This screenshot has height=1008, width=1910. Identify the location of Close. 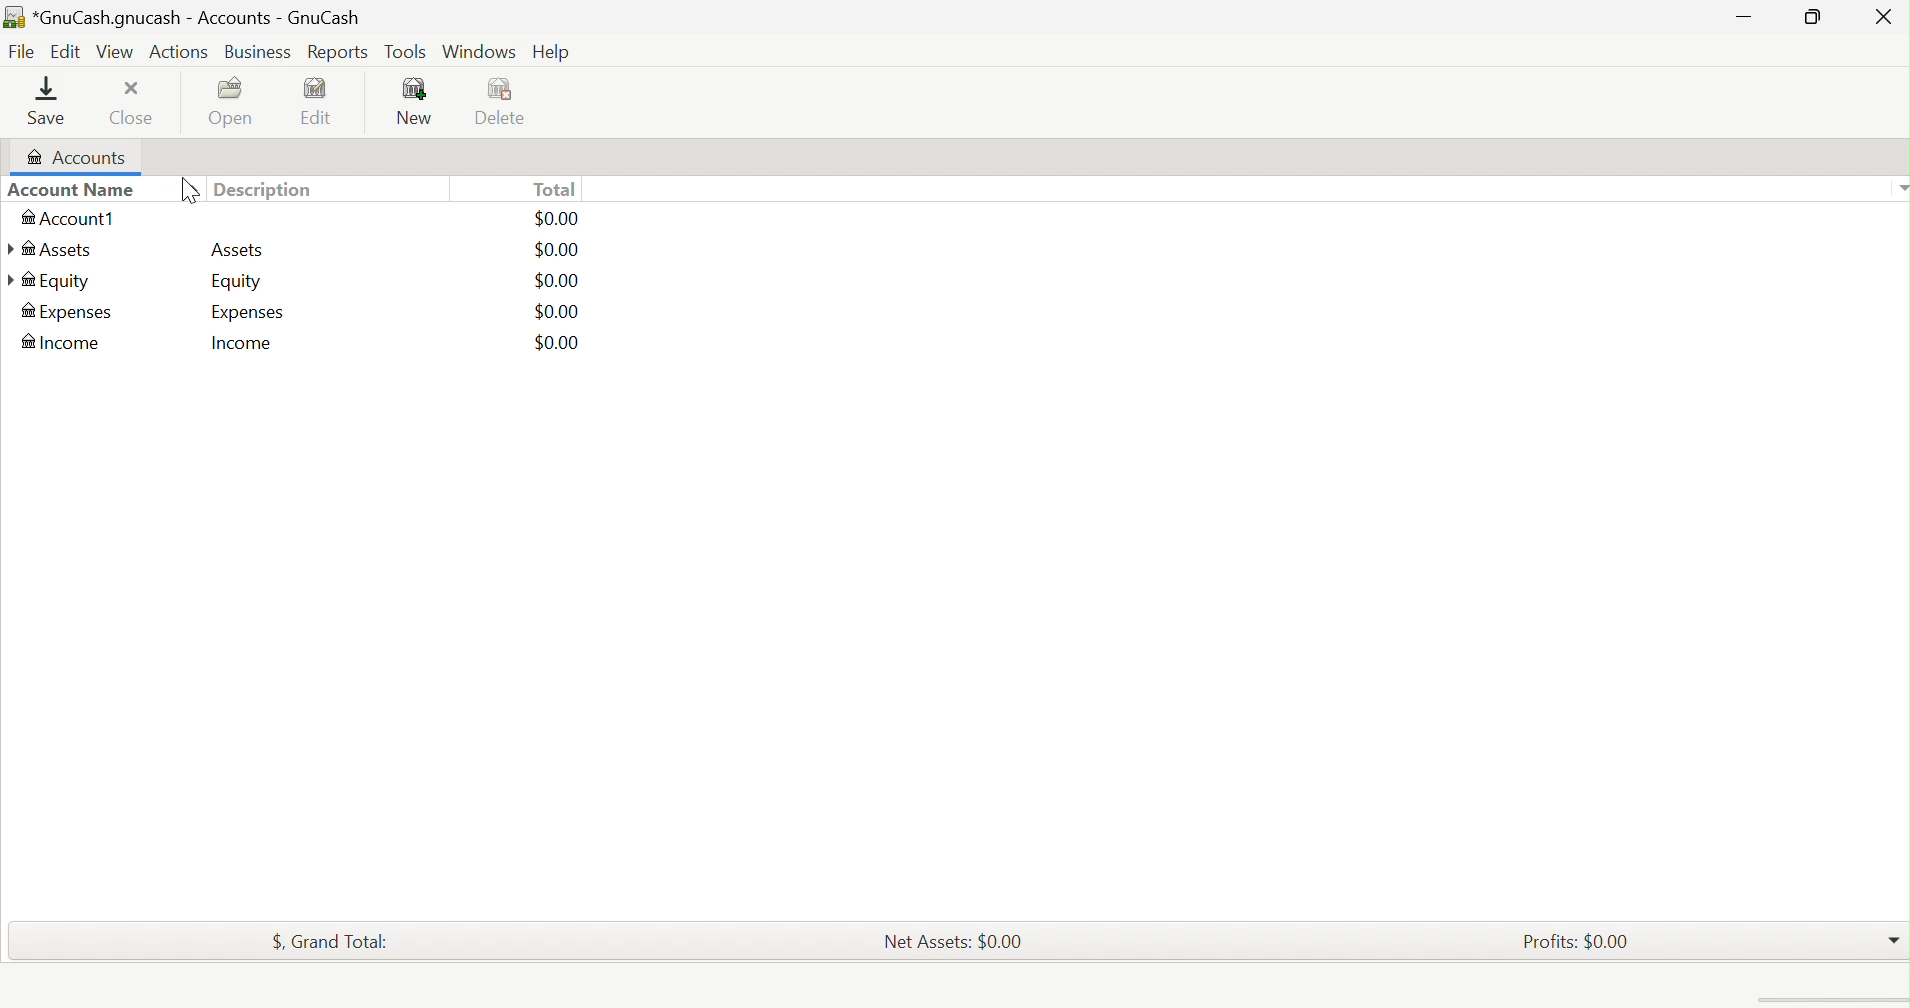
(136, 104).